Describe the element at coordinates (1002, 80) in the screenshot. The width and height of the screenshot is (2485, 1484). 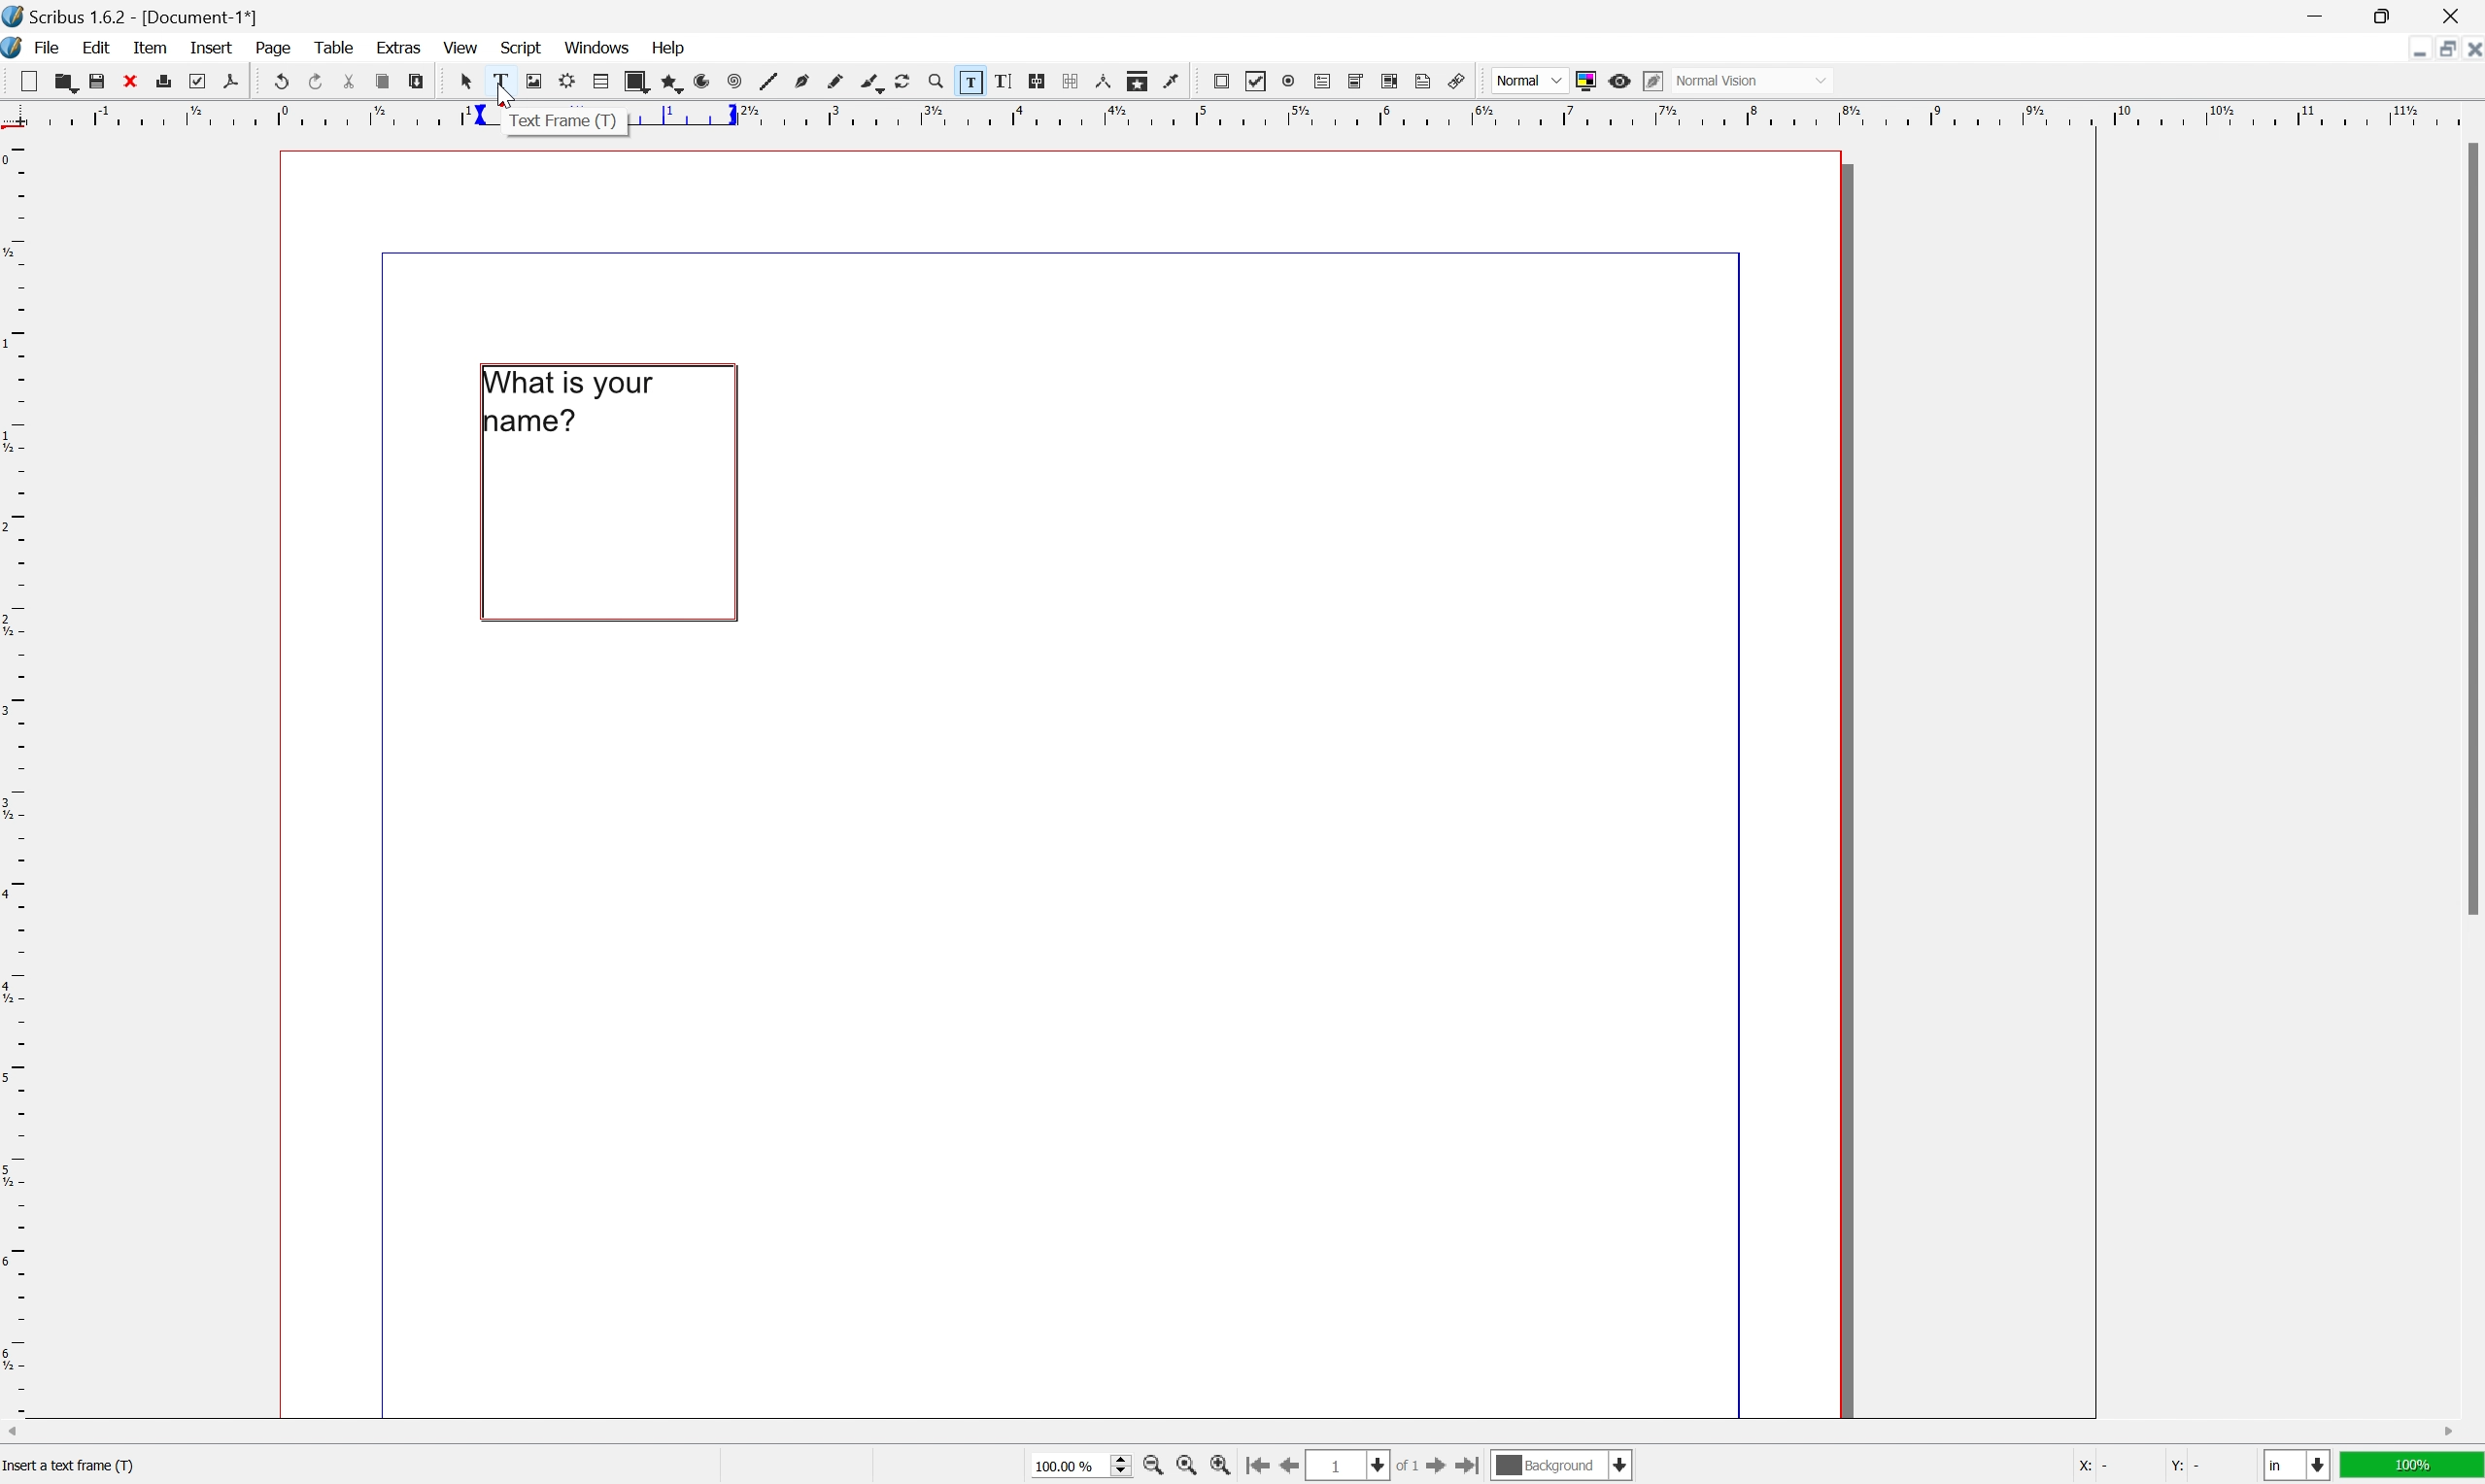
I see `edit text with story editor` at that location.